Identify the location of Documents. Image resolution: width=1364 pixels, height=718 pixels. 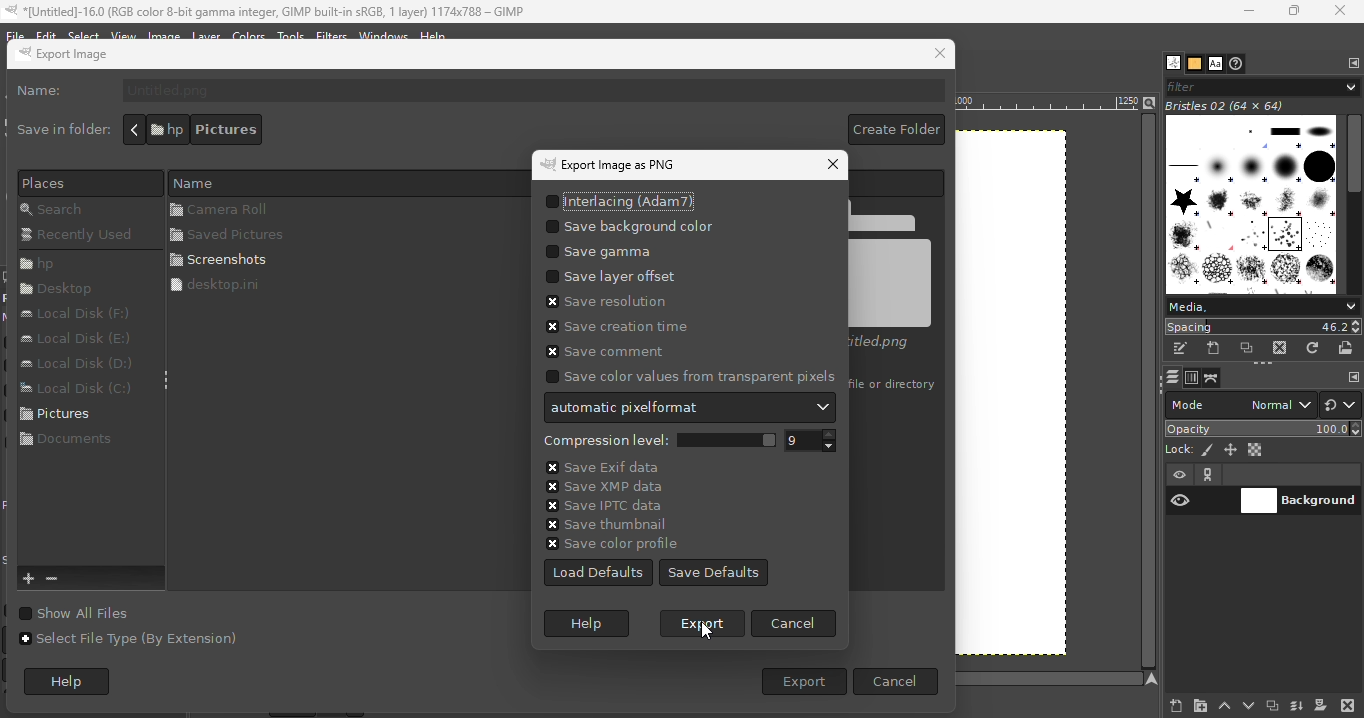
(235, 130).